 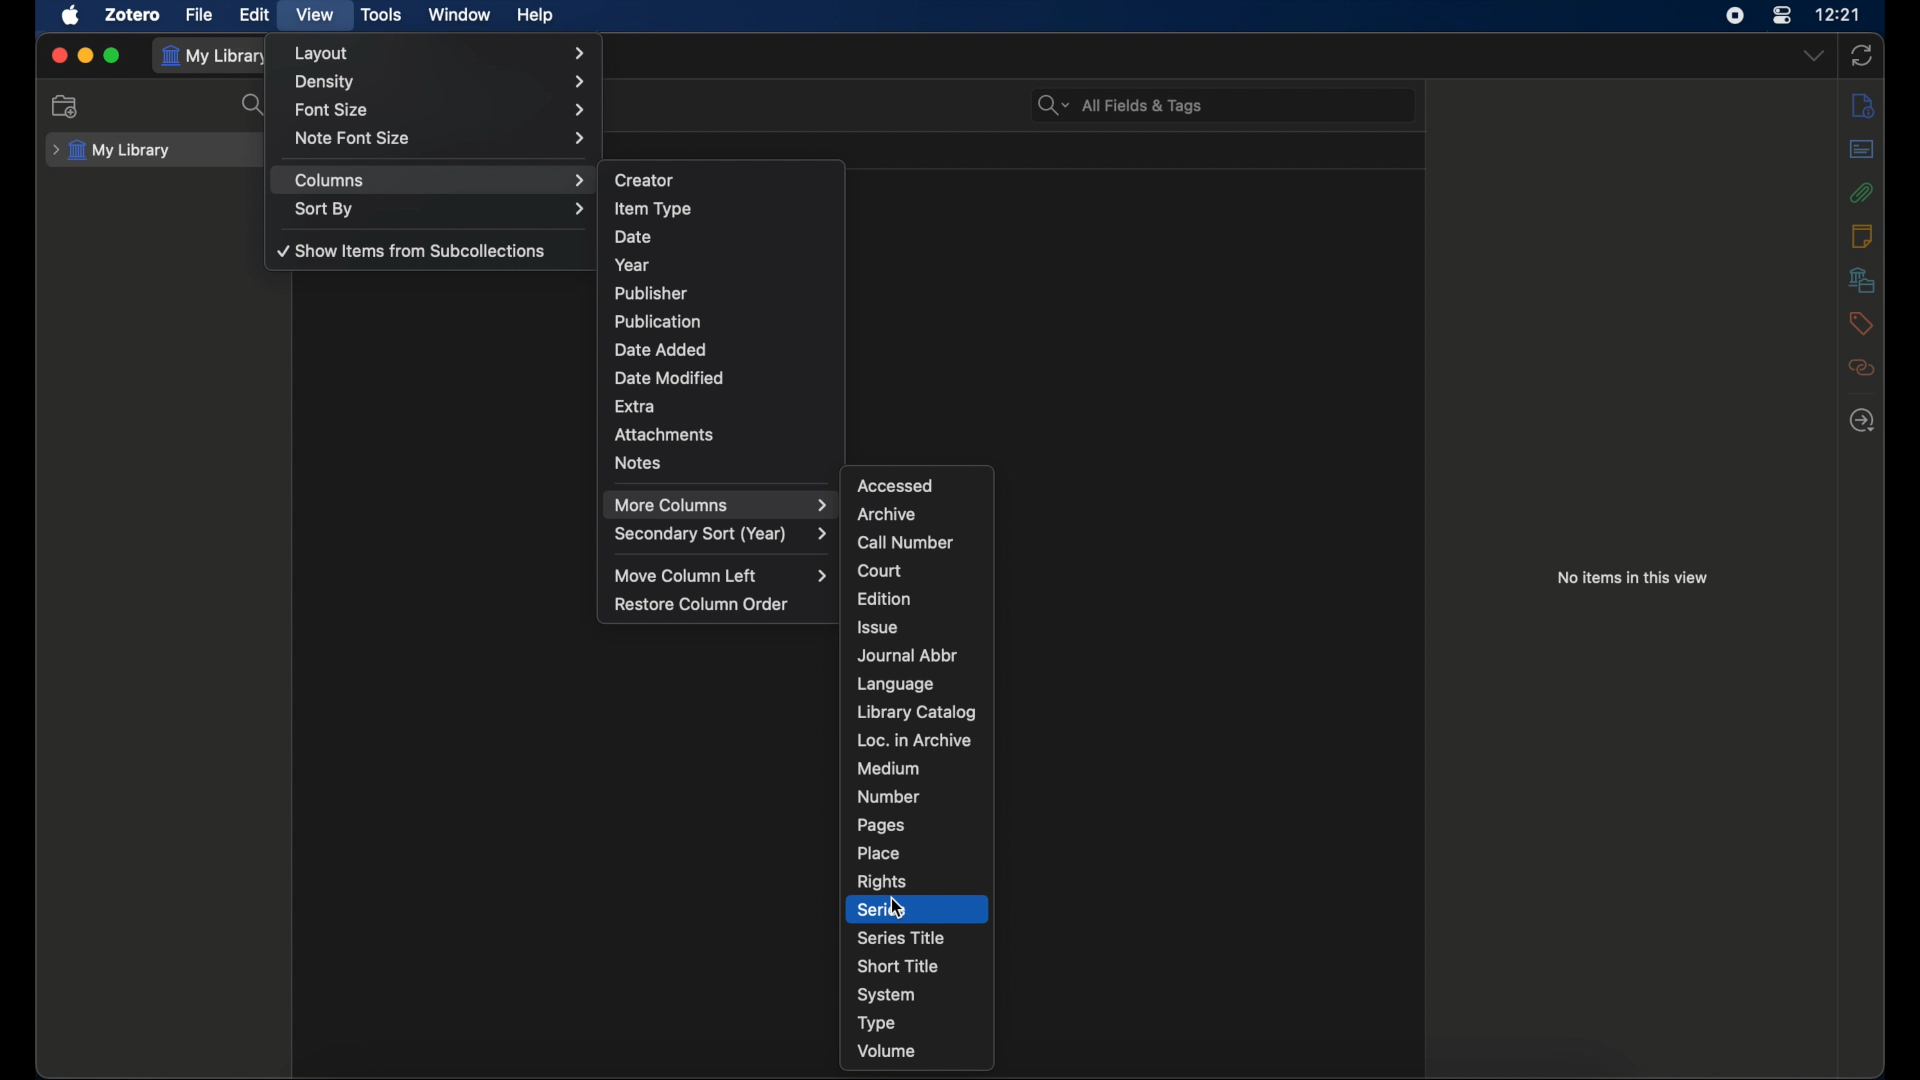 I want to click on date modified, so click(x=670, y=379).